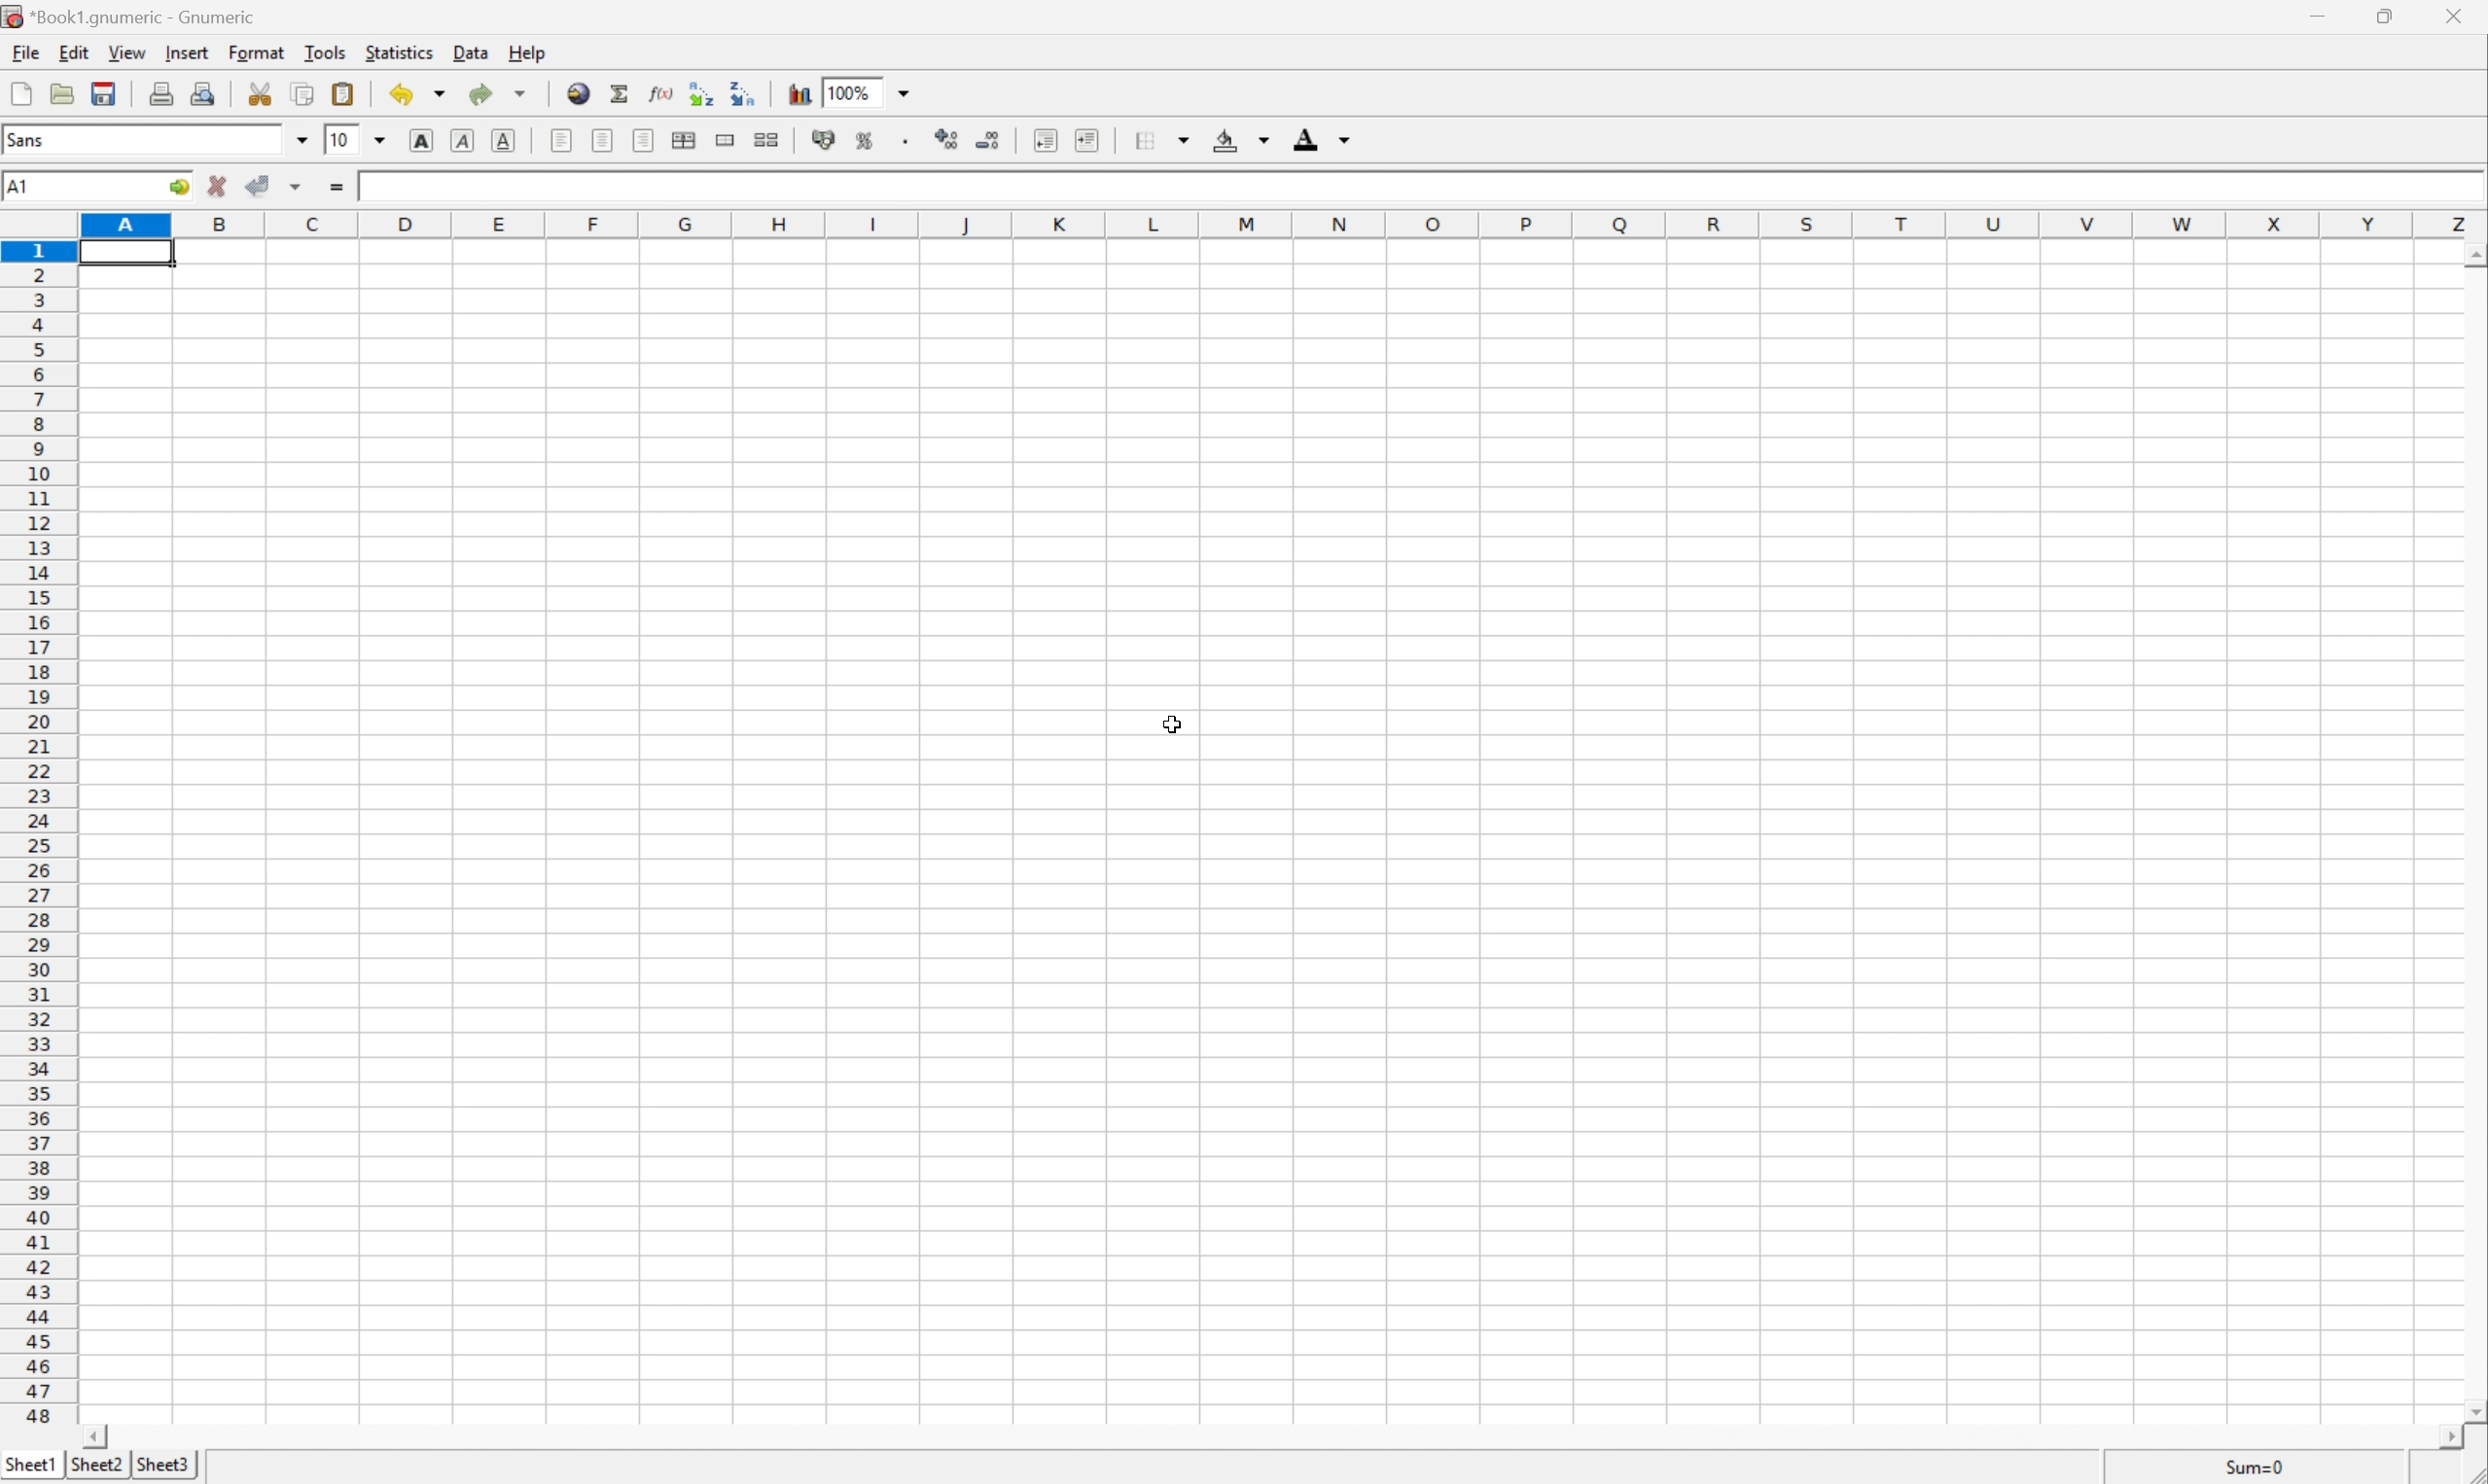 The height and width of the screenshot is (1484, 2488). I want to click on Cut selection, so click(265, 92).